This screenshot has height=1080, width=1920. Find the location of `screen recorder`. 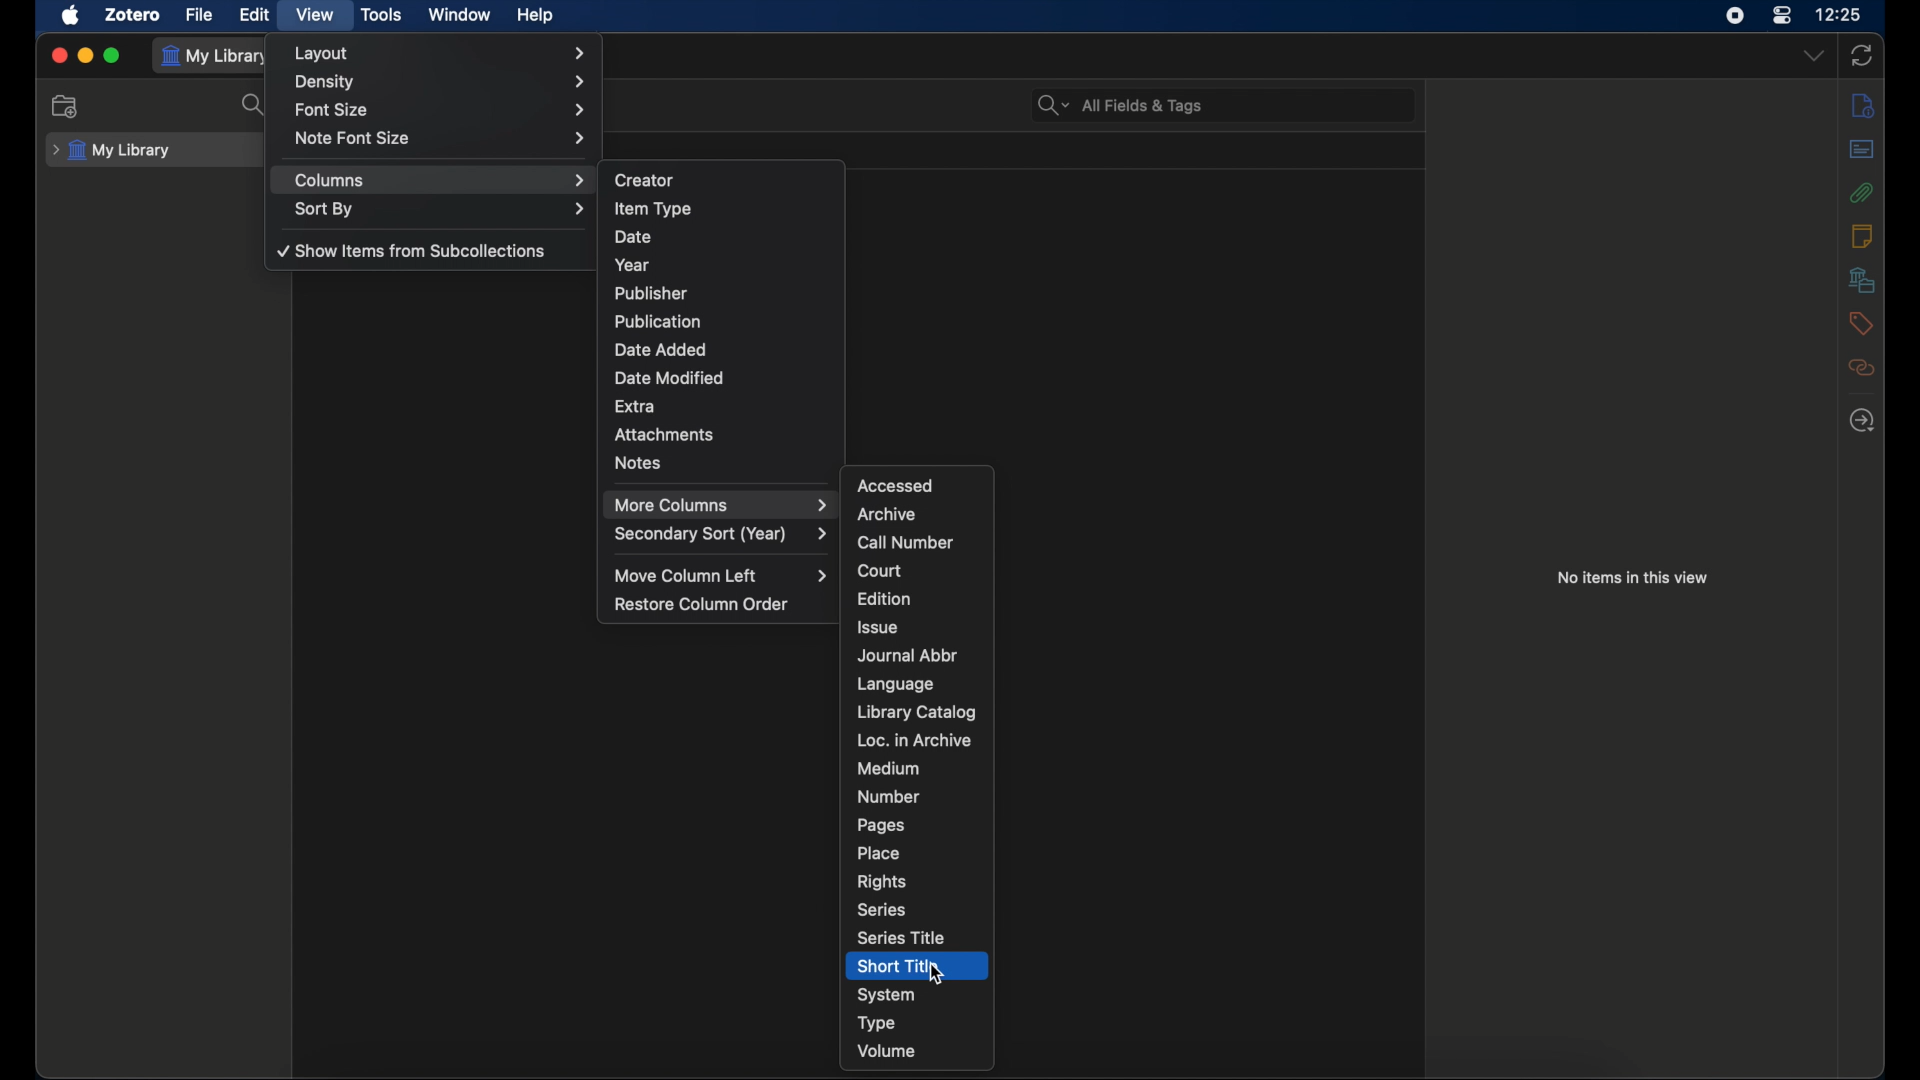

screen recorder is located at coordinates (1738, 15).